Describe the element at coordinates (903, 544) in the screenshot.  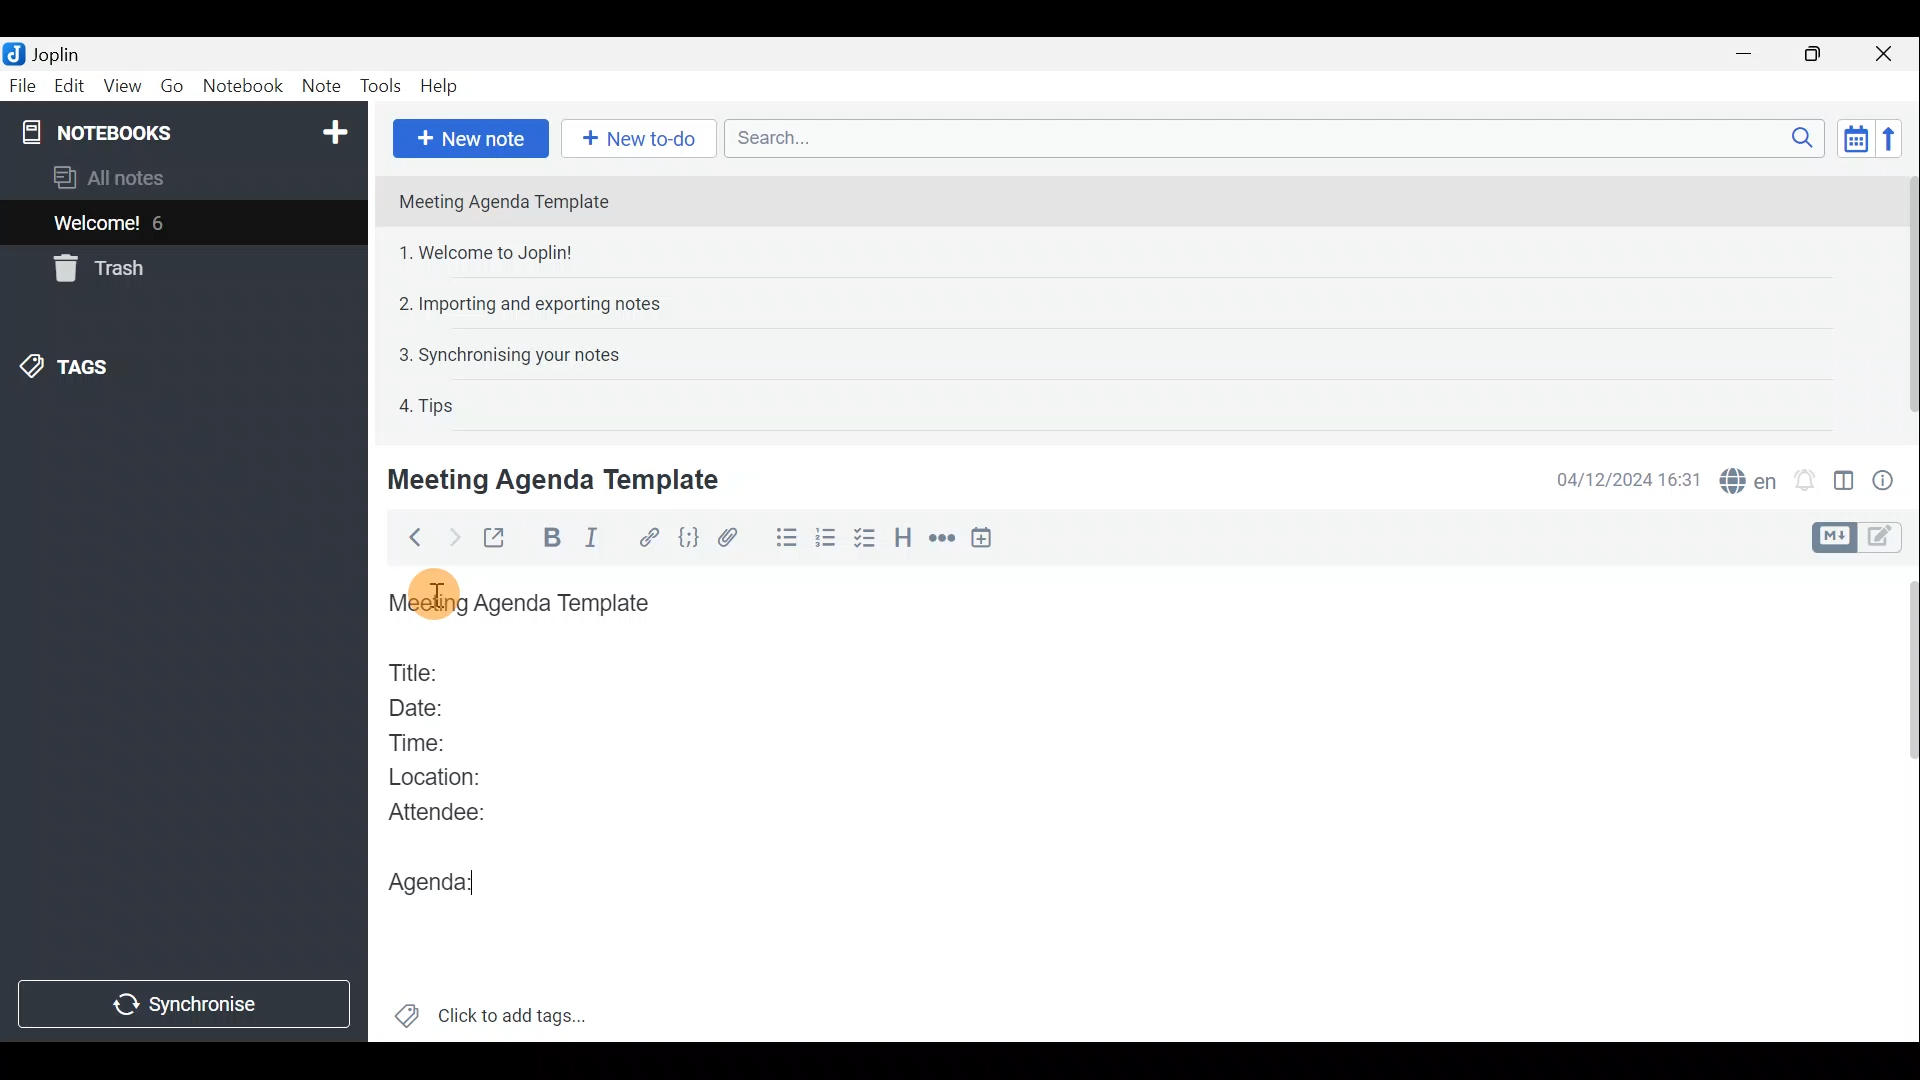
I see `Heading` at that location.